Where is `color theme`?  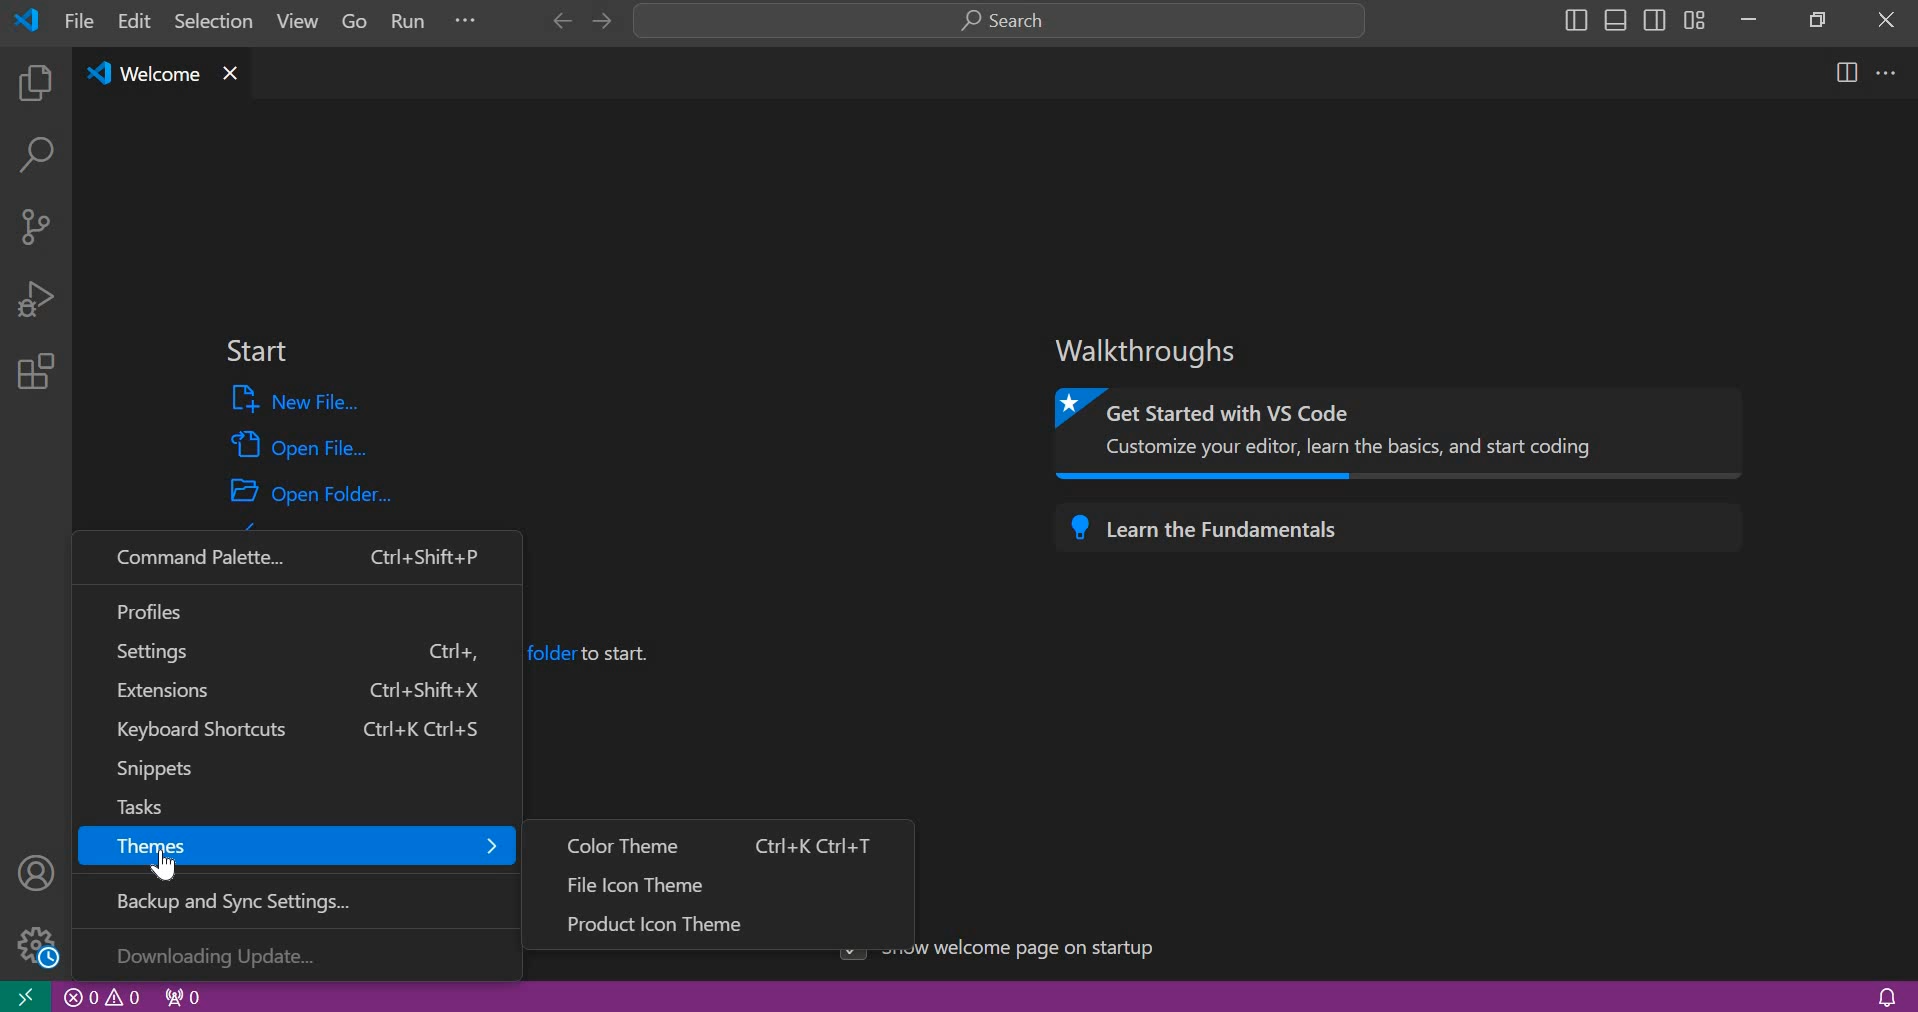
color theme is located at coordinates (720, 842).